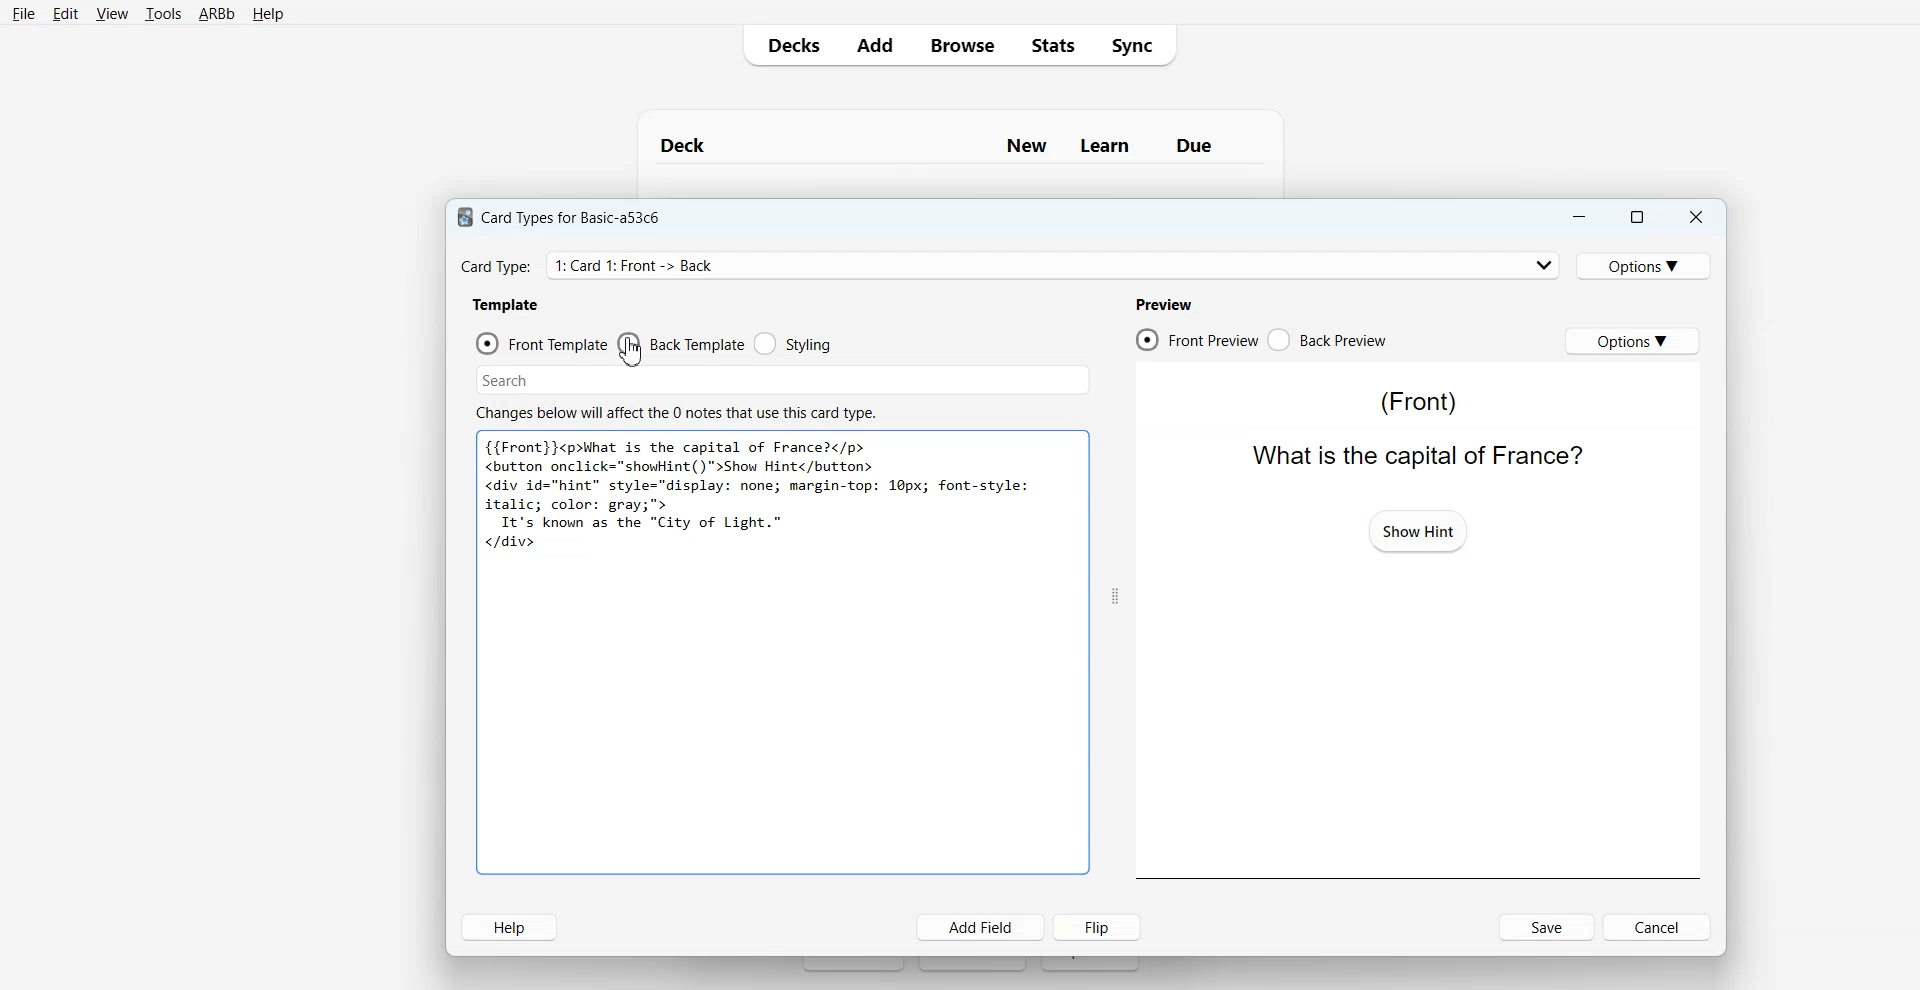 The width and height of the screenshot is (1920, 990). What do you see at coordinates (1635, 217) in the screenshot?
I see `Maximize` at bounding box center [1635, 217].